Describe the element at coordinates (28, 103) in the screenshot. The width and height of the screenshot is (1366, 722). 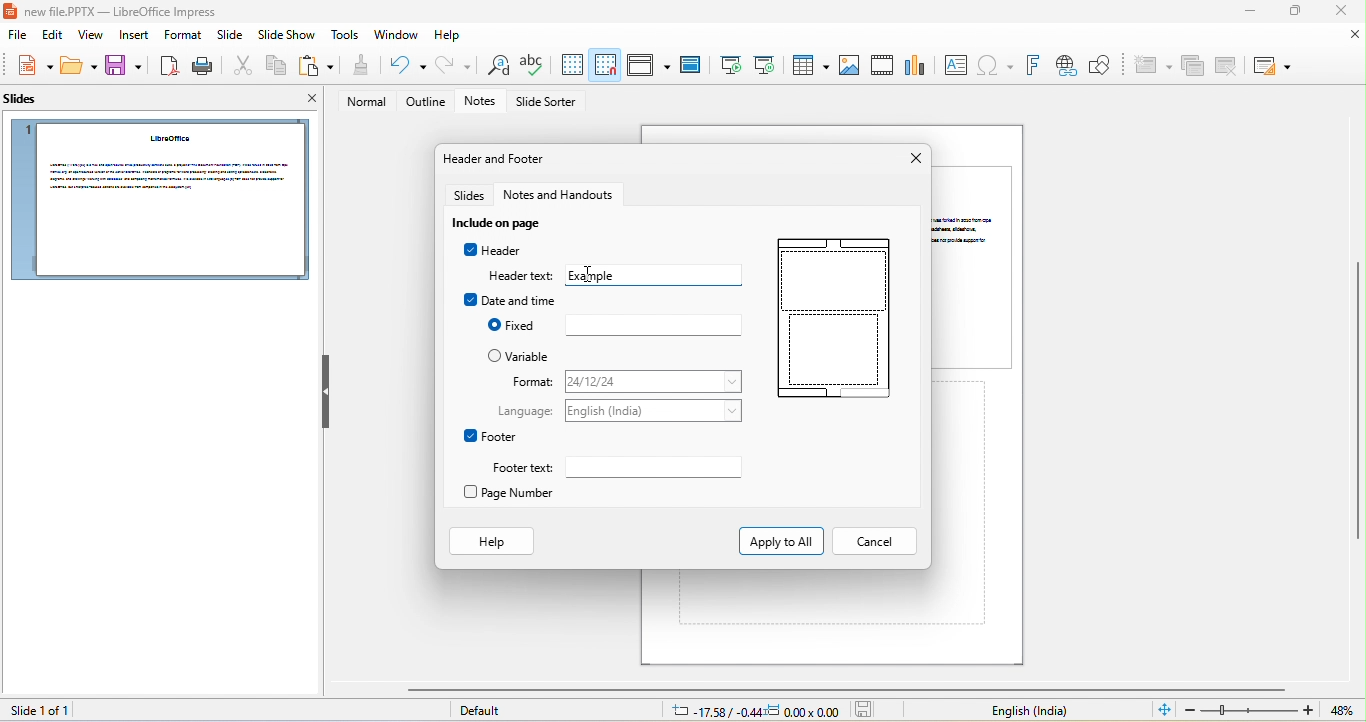
I see `slides` at that location.